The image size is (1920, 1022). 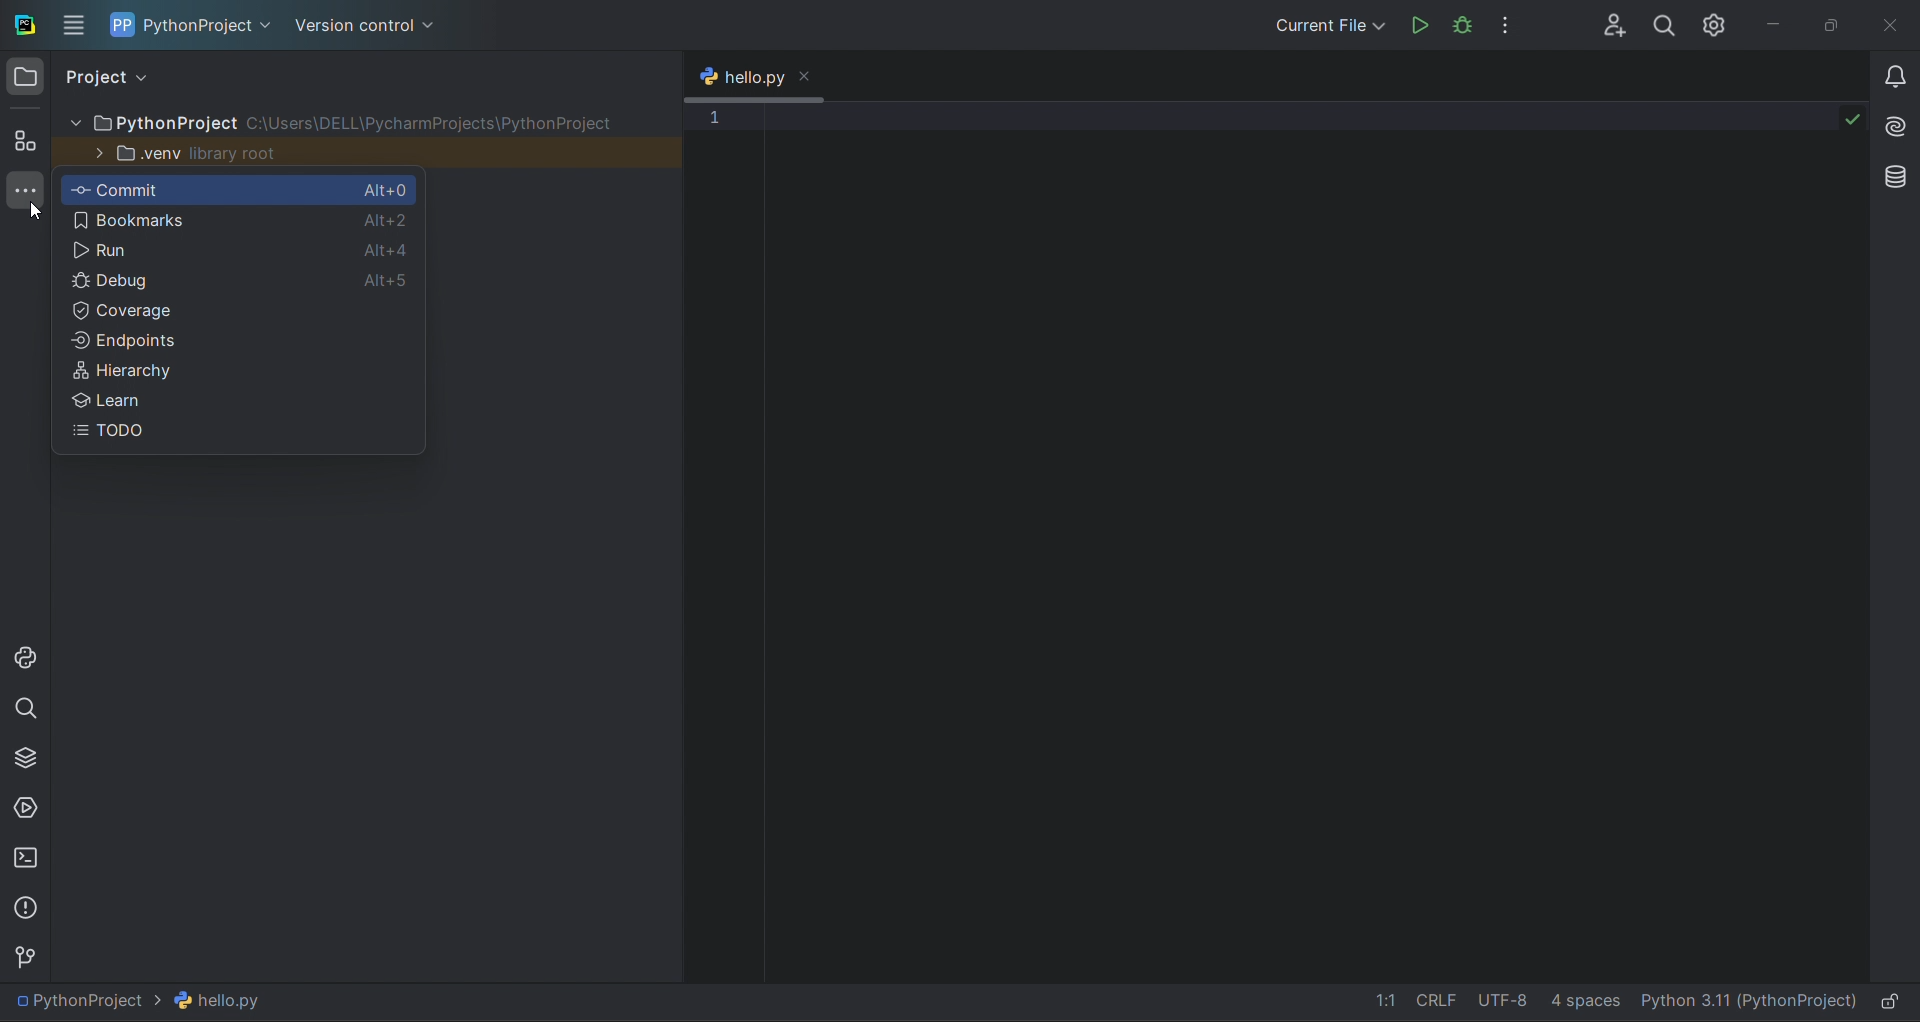 What do you see at coordinates (28, 77) in the screenshot?
I see `project window` at bounding box center [28, 77].